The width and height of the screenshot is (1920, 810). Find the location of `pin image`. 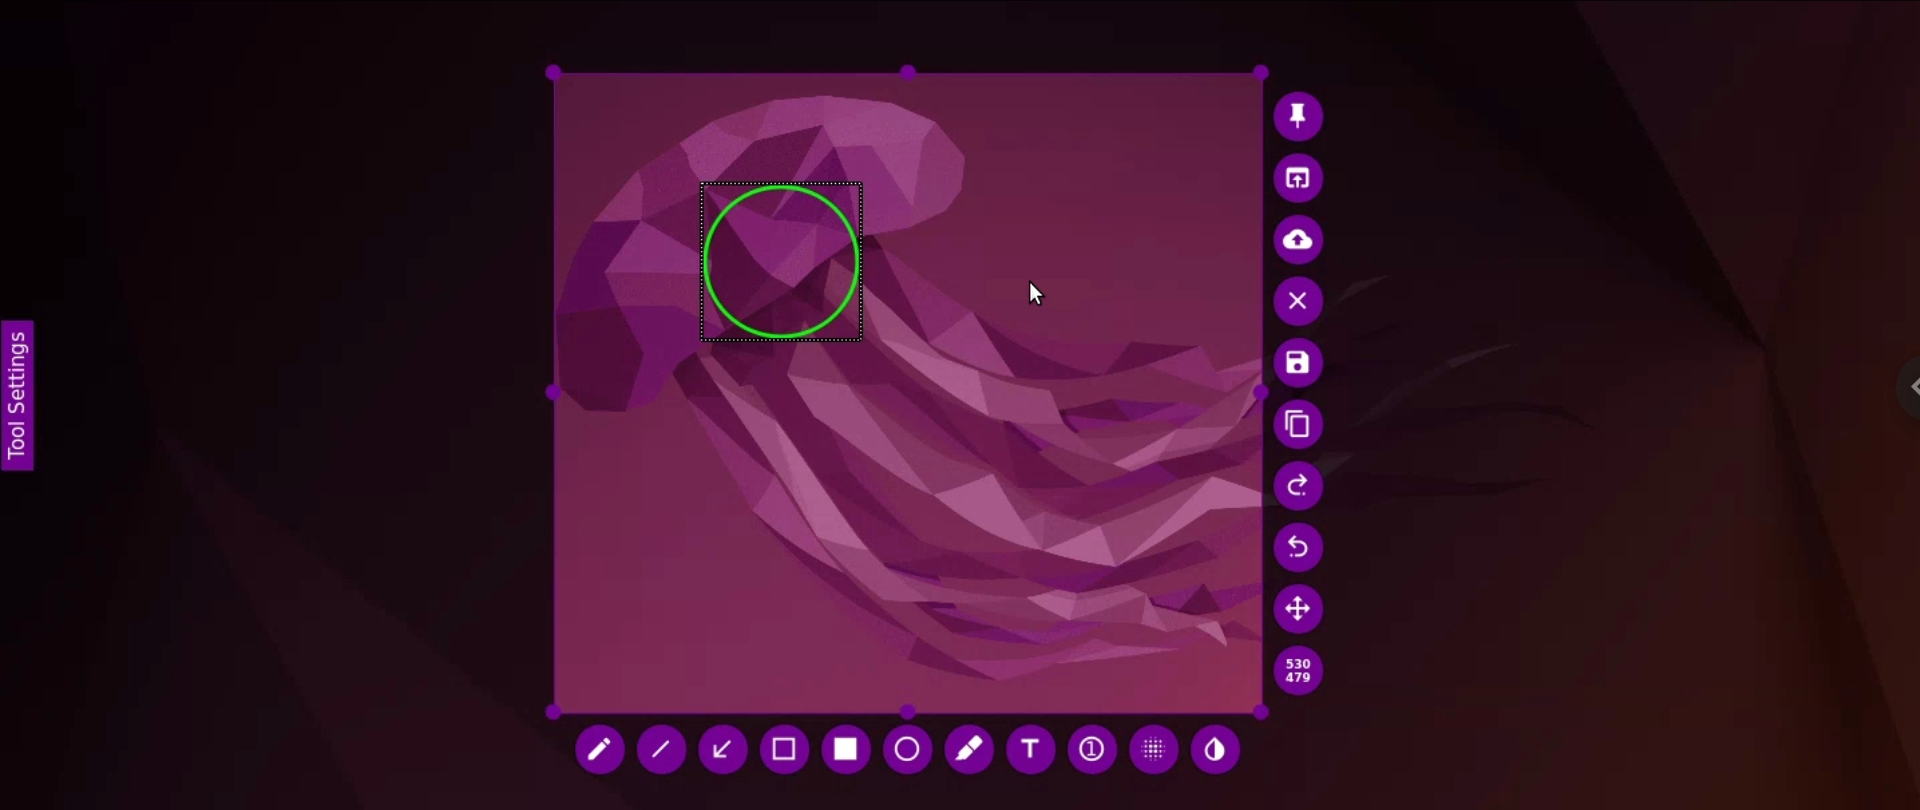

pin image is located at coordinates (1294, 113).